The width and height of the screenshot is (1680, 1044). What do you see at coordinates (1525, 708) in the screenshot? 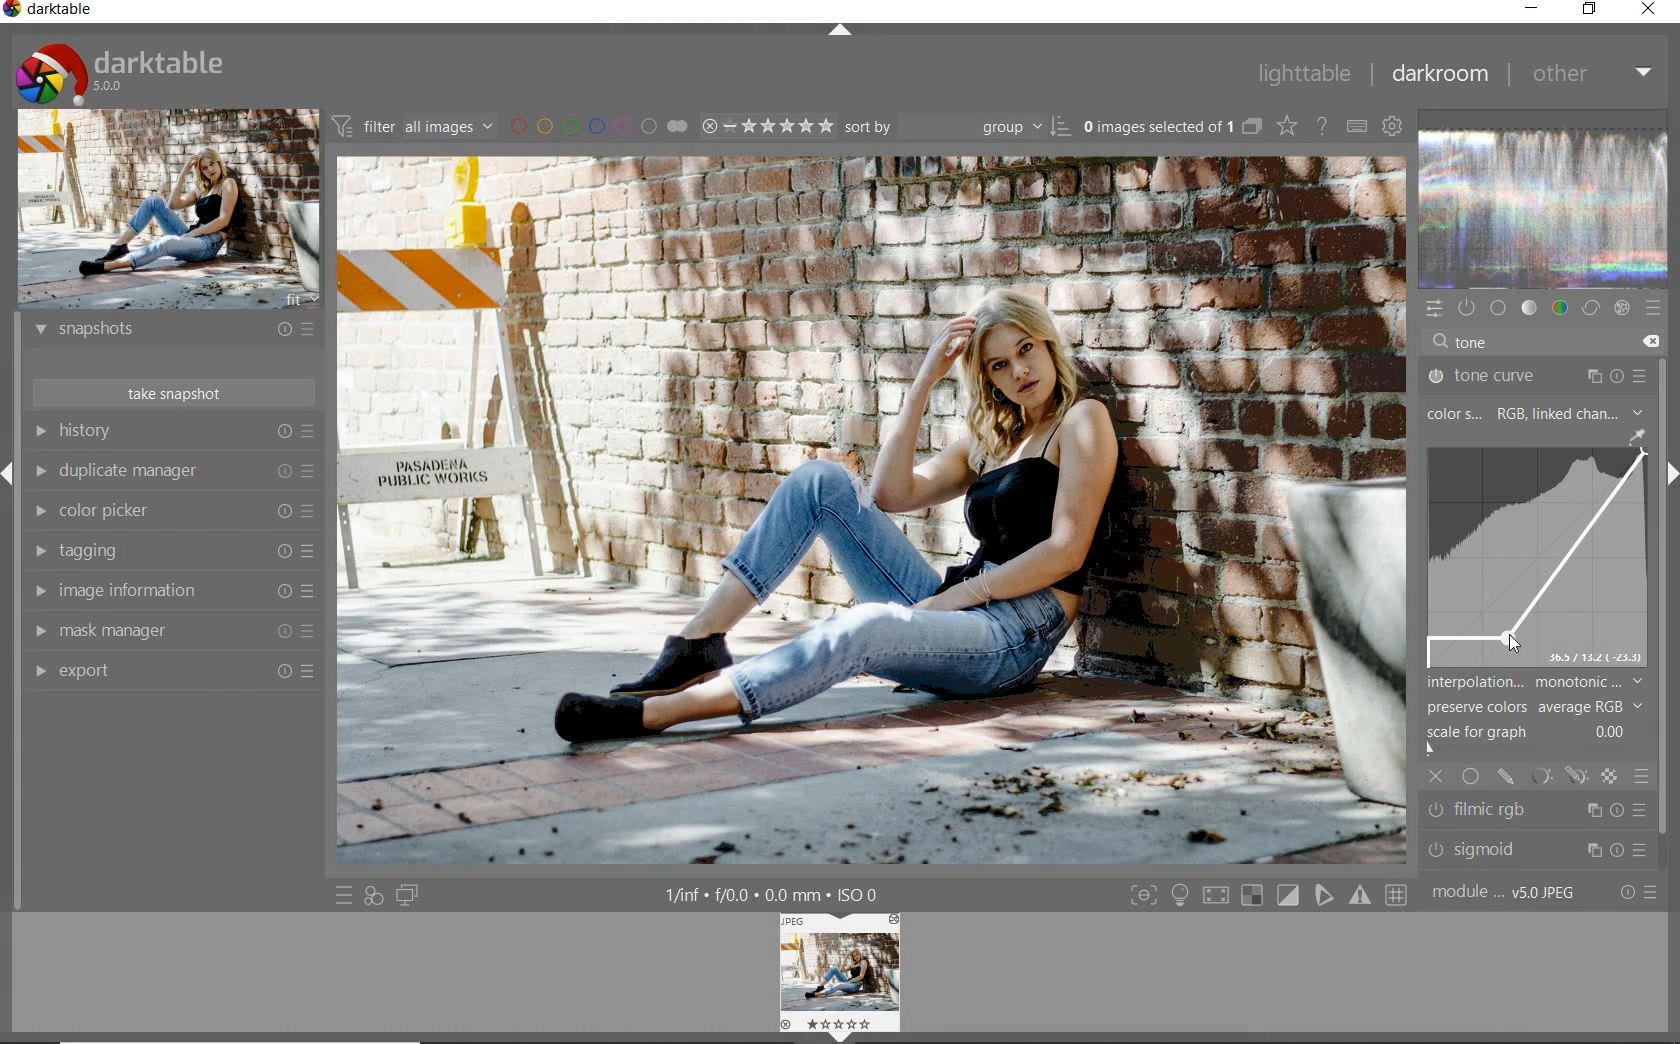
I see `preserve colors` at bounding box center [1525, 708].